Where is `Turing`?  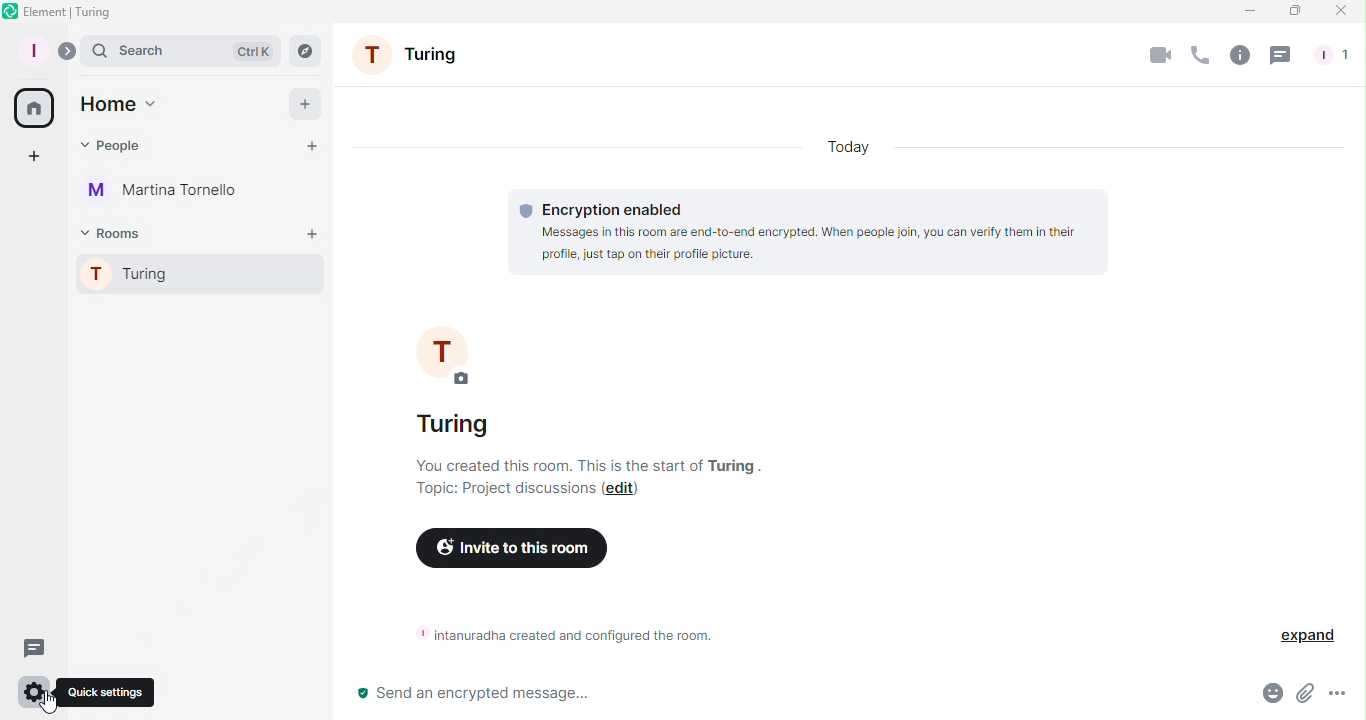 Turing is located at coordinates (207, 274).